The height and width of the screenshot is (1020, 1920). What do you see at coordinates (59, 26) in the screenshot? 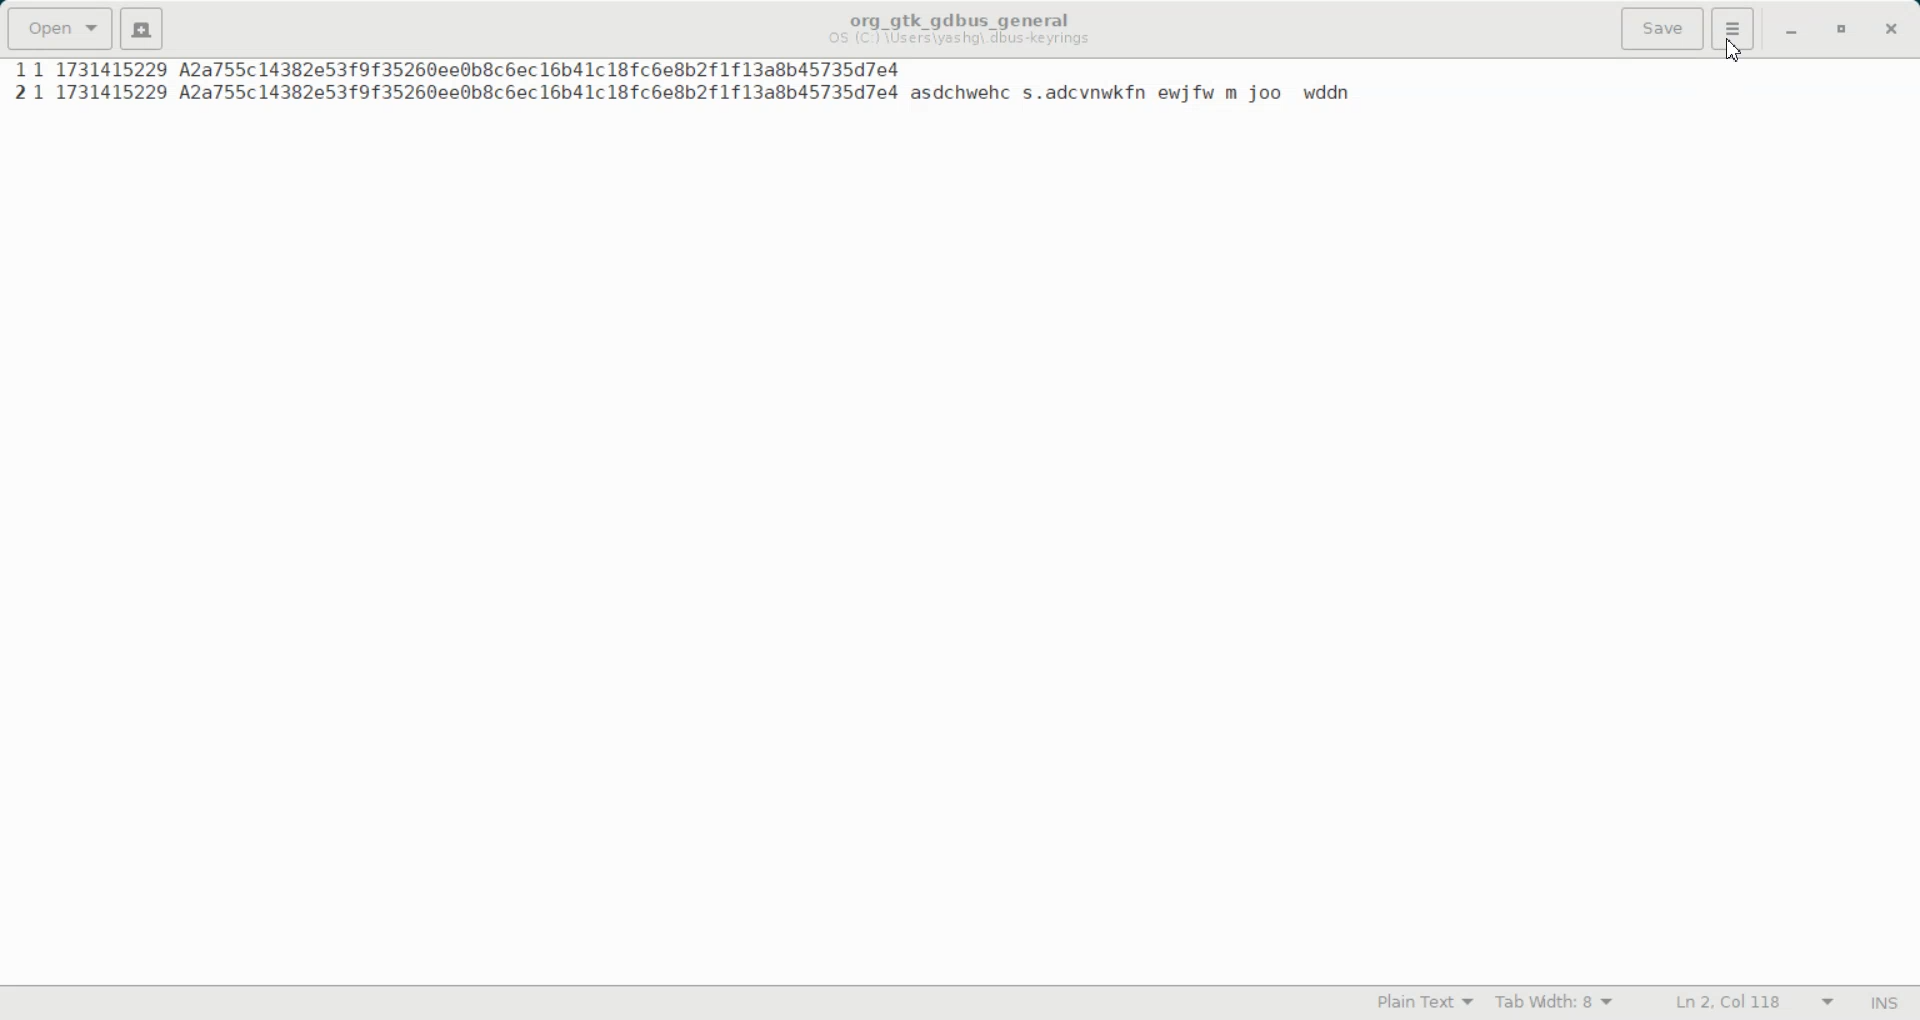
I see `Open` at bounding box center [59, 26].